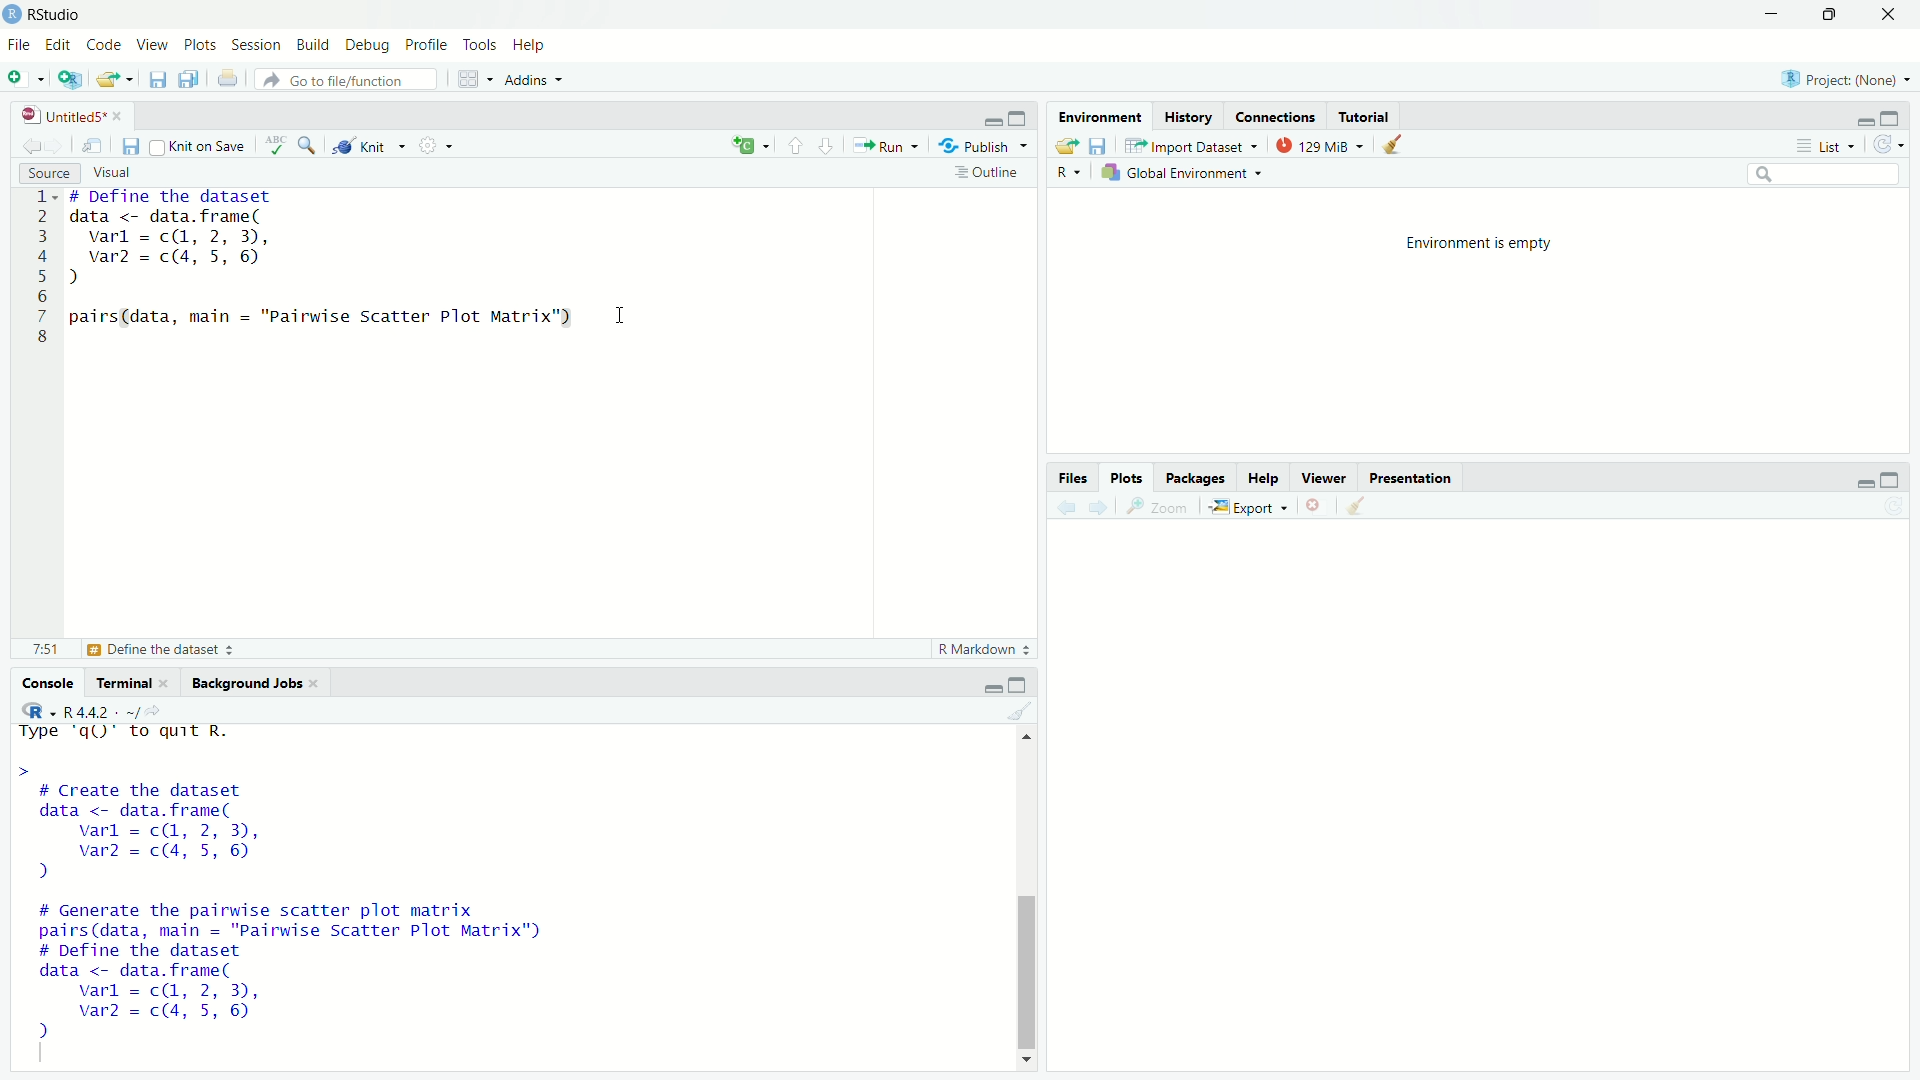 This screenshot has height=1080, width=1920. Describe the element at coordinates (1353, 505) in the screenshot. I see `Clear console (Ctrl +L)` at that location.